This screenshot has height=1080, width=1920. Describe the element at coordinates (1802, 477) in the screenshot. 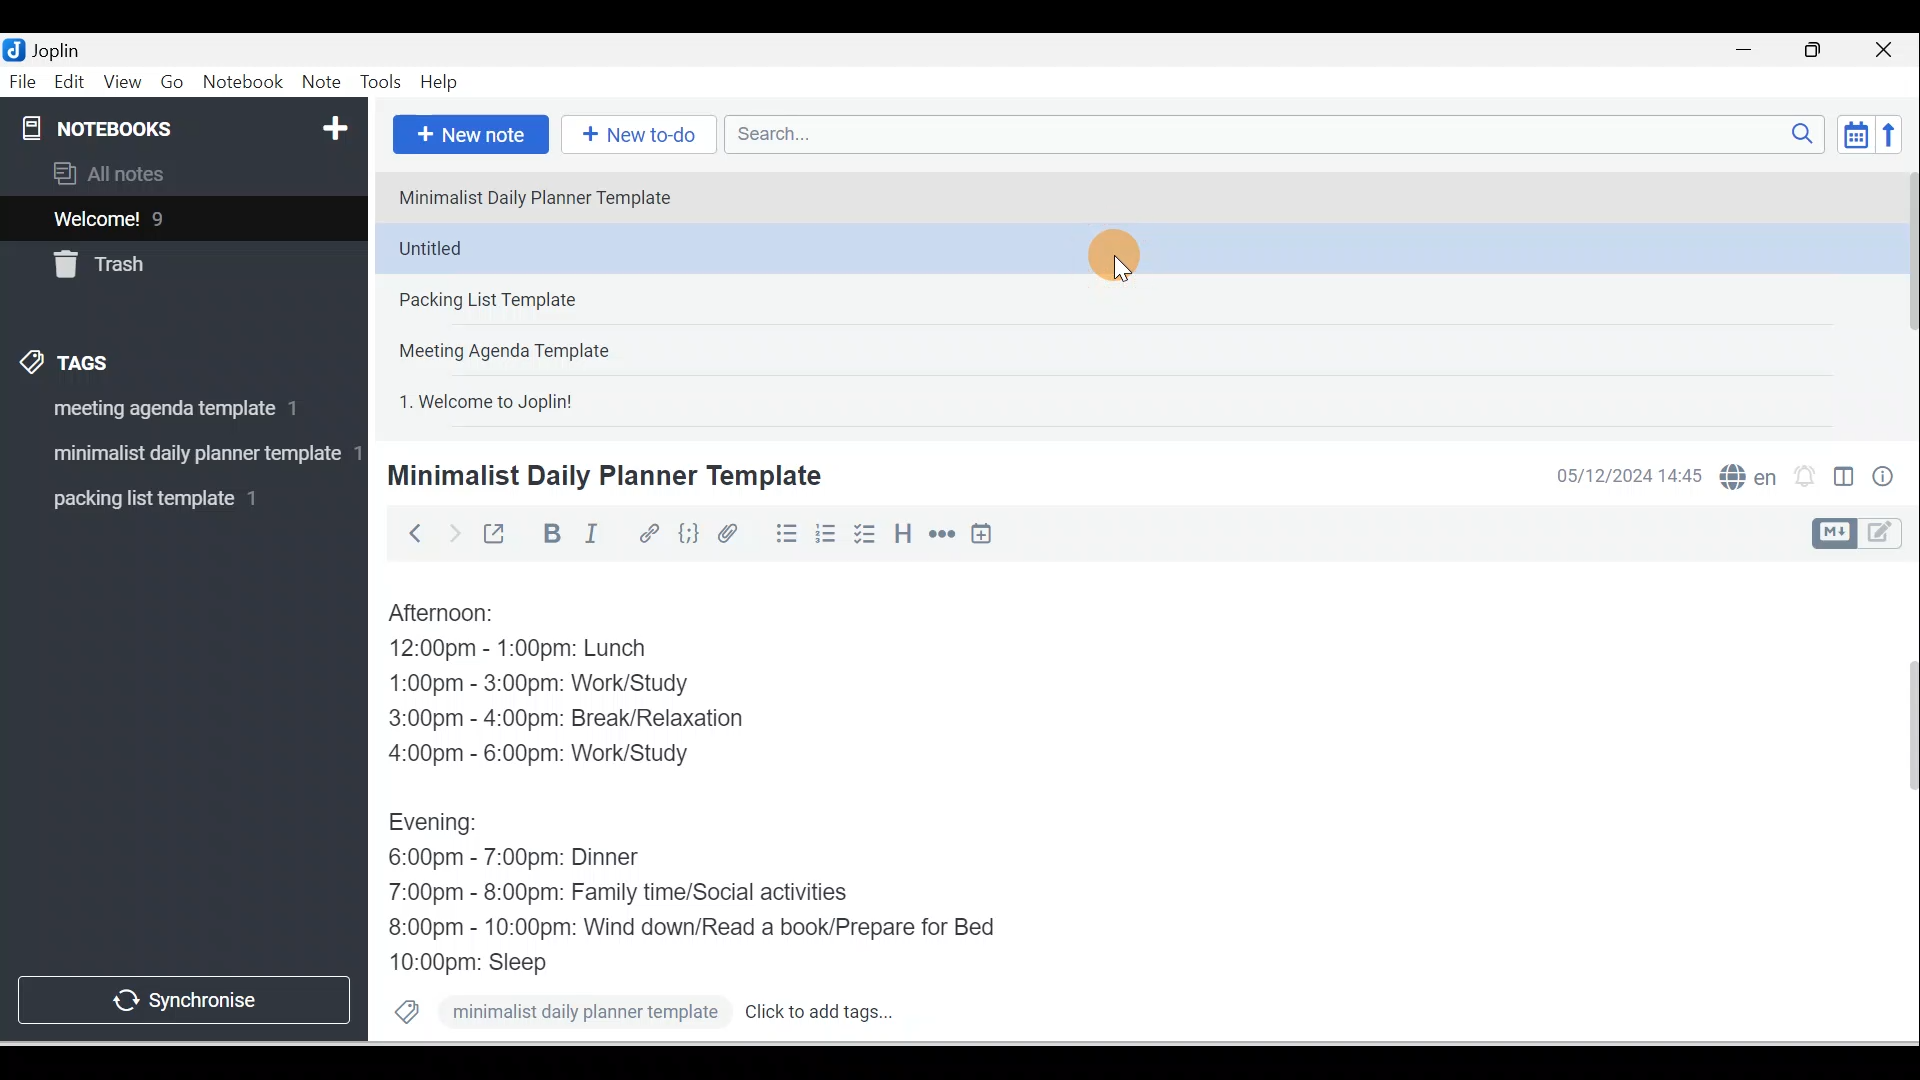

I see `Set alarm` at that location.